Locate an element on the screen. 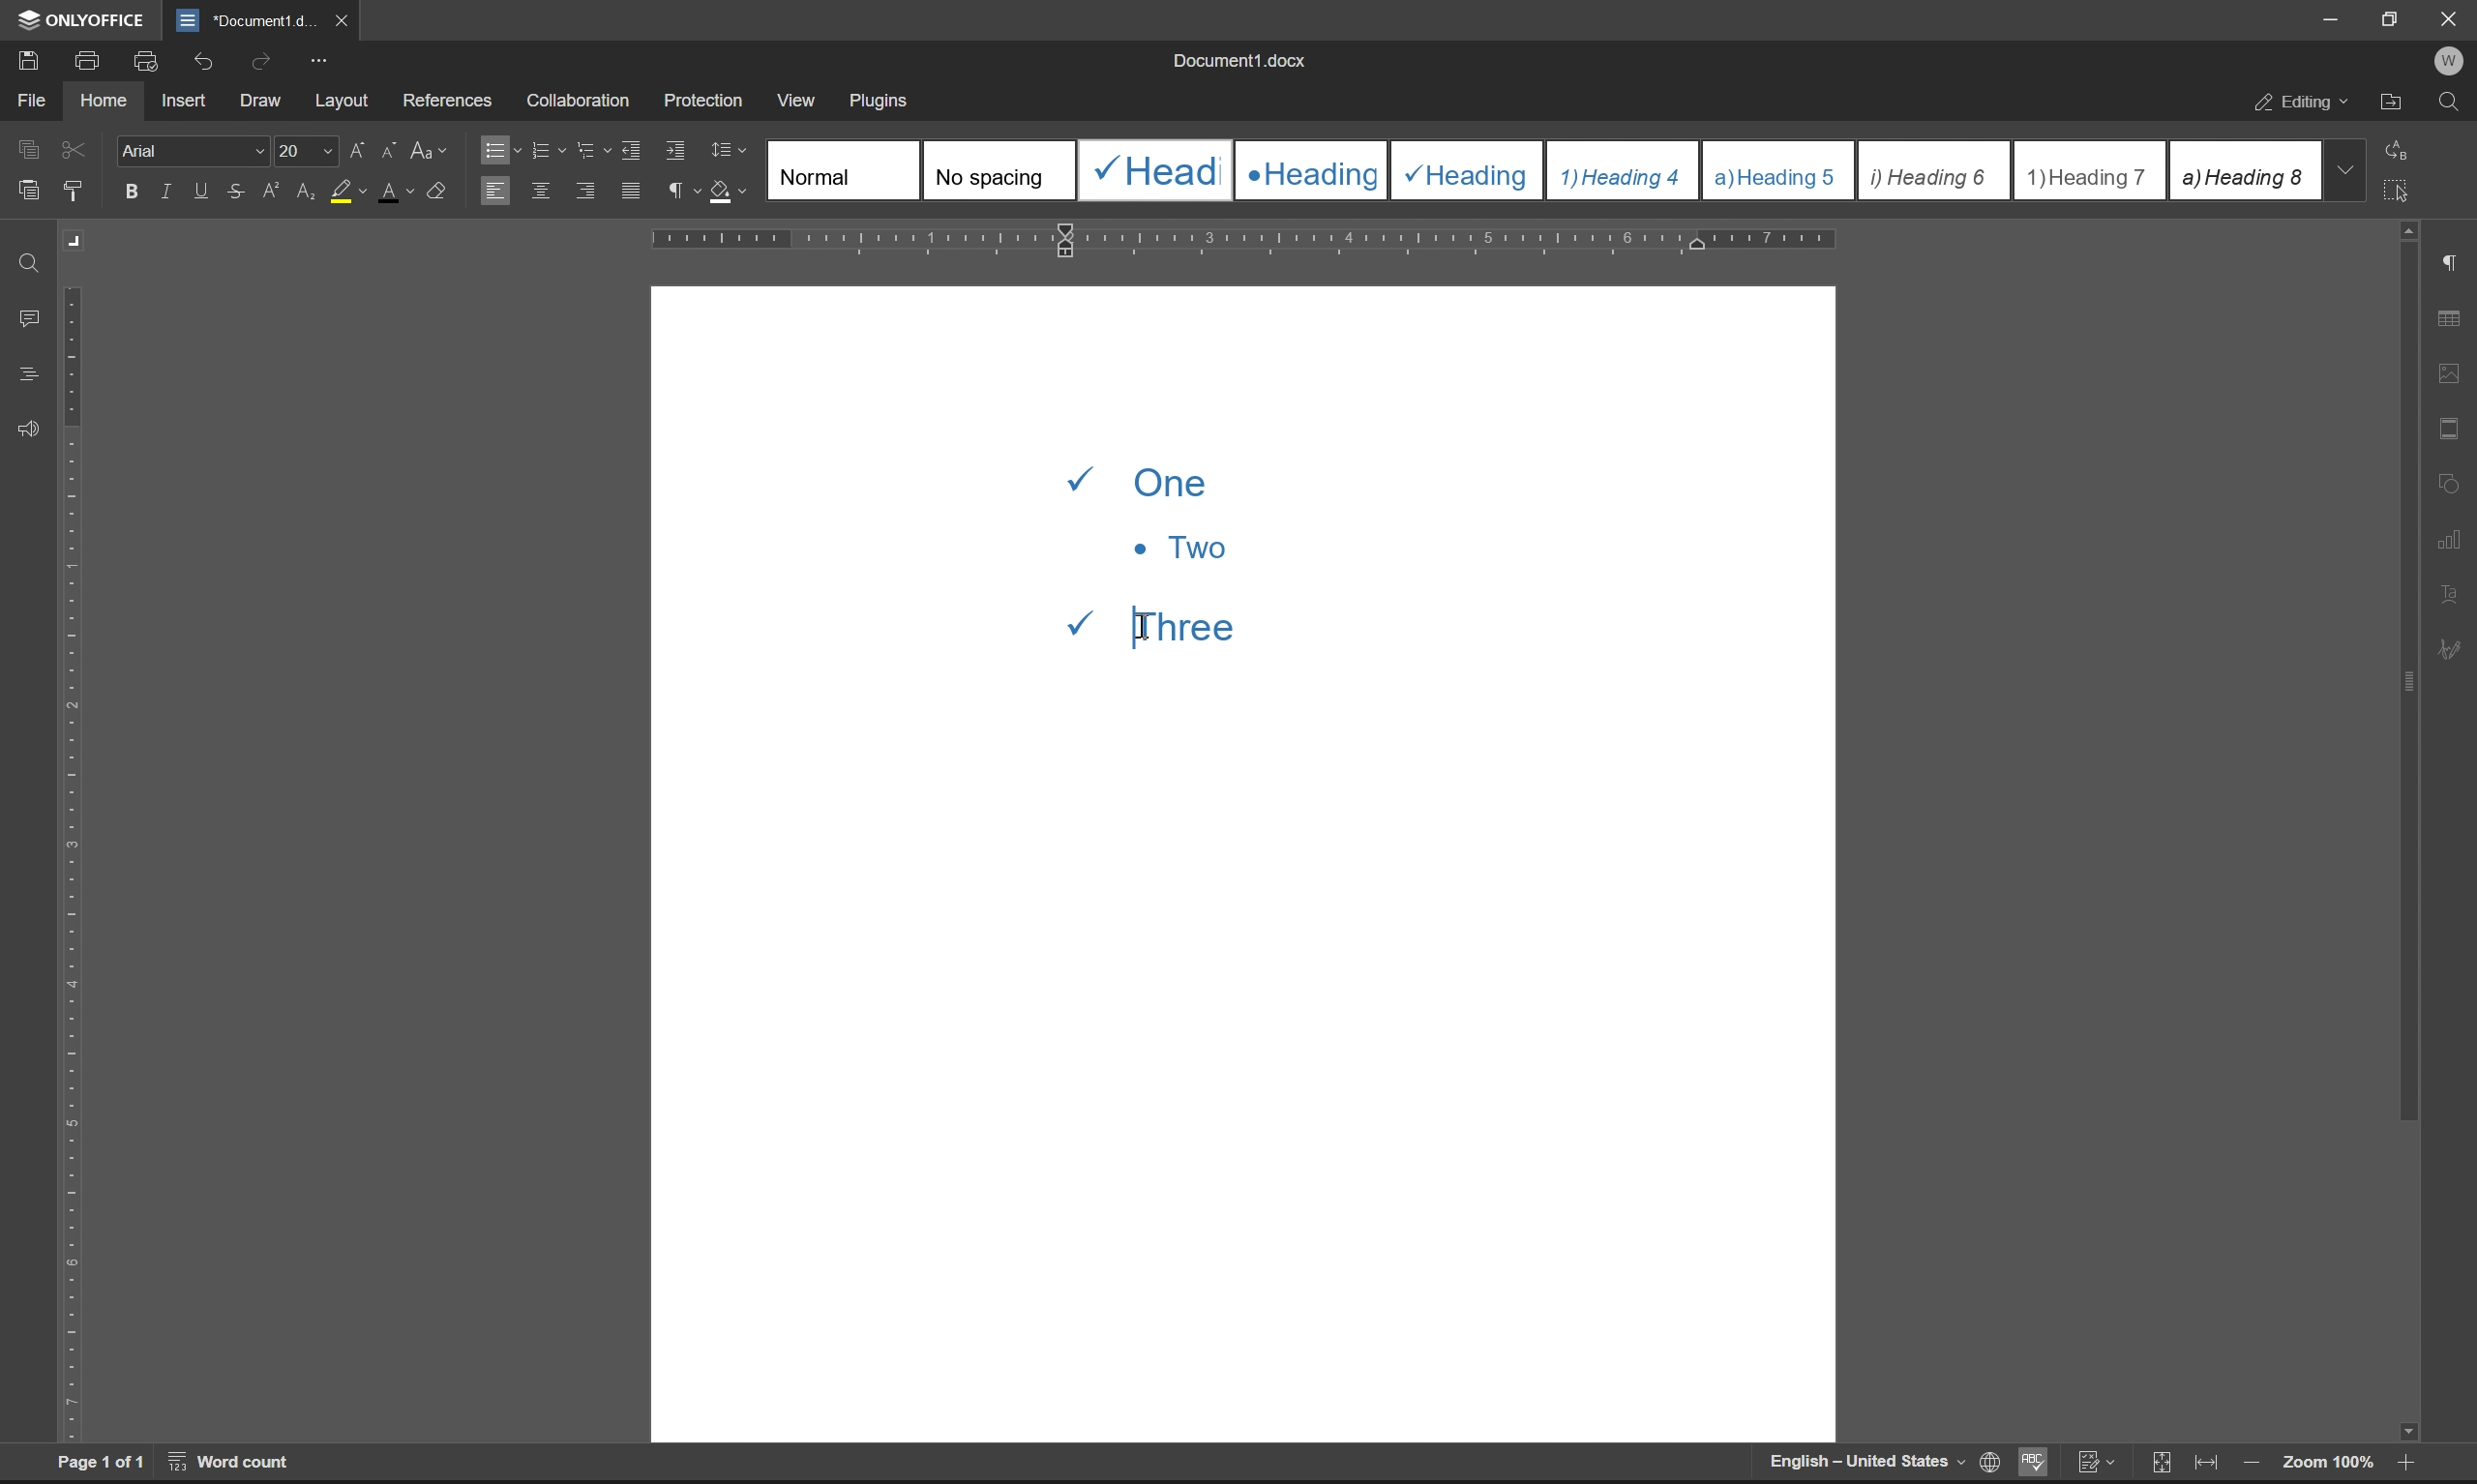  restore down is located at coordinates (2395, 18).